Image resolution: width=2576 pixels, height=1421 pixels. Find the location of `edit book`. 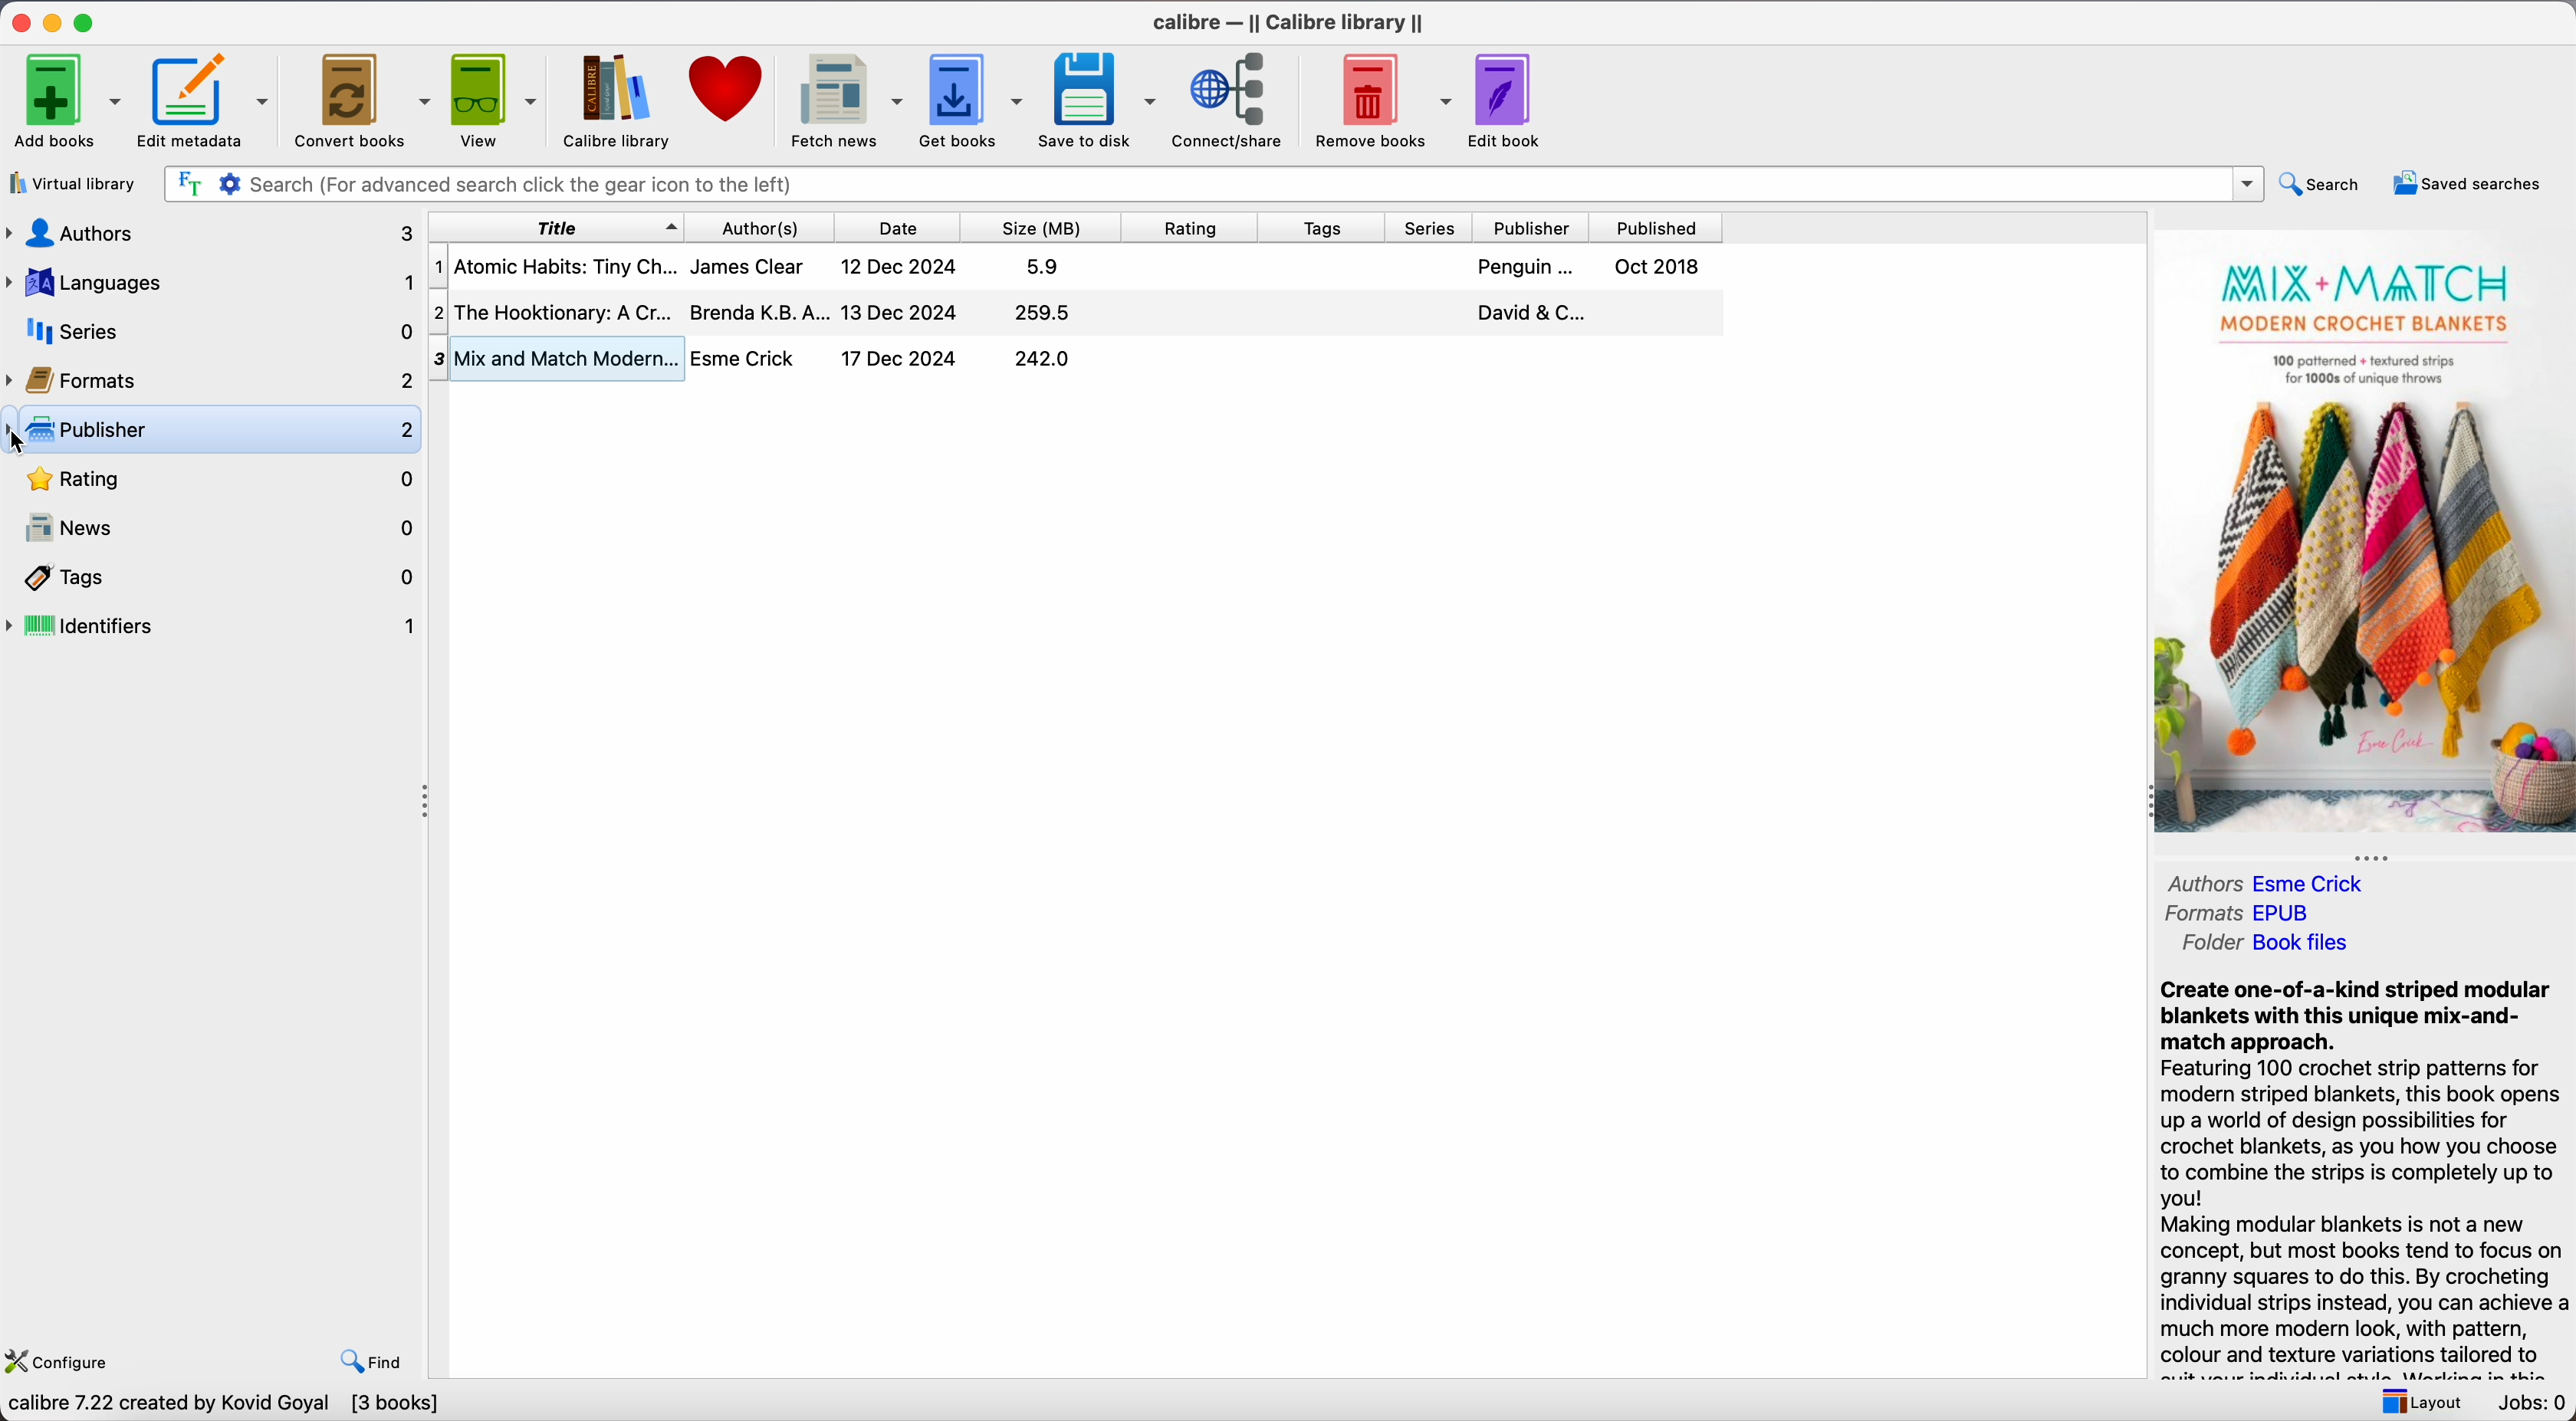

edit book is located at coordinates (1512, 100).